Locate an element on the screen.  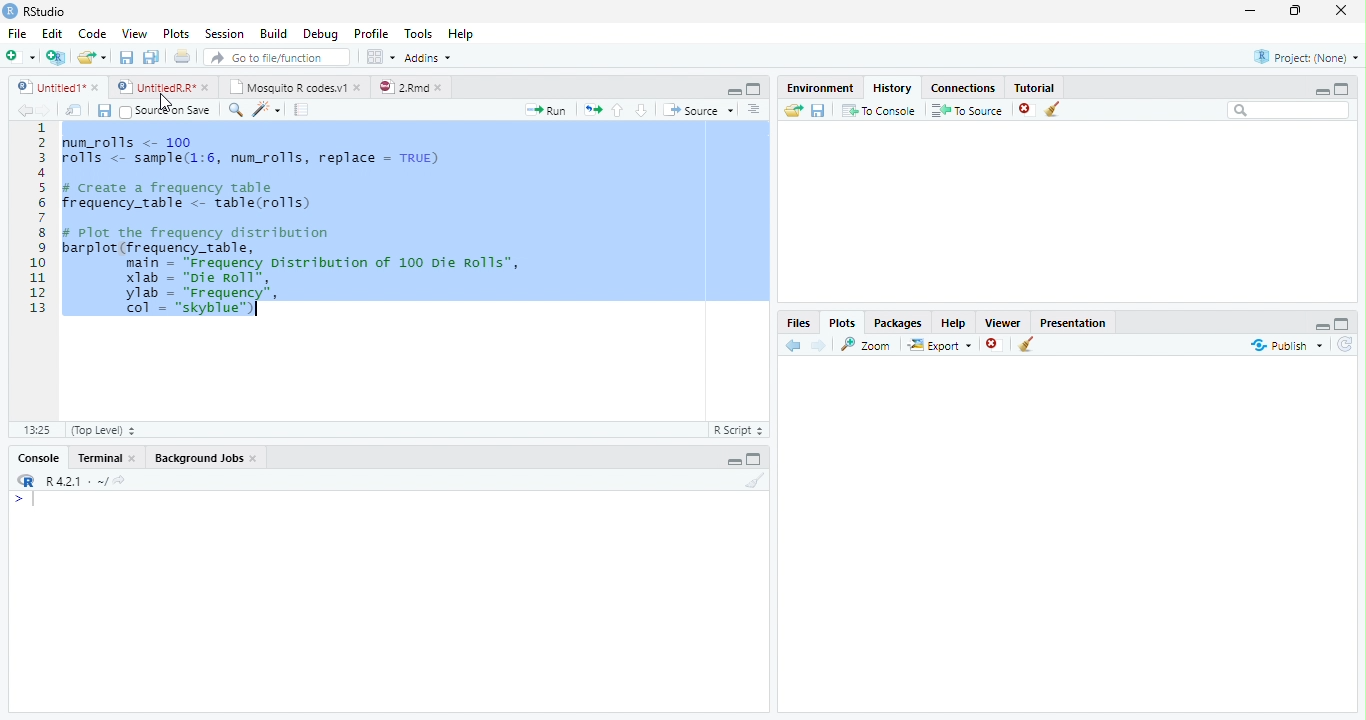
Re run previous code region is located at coordinates (591, 111).